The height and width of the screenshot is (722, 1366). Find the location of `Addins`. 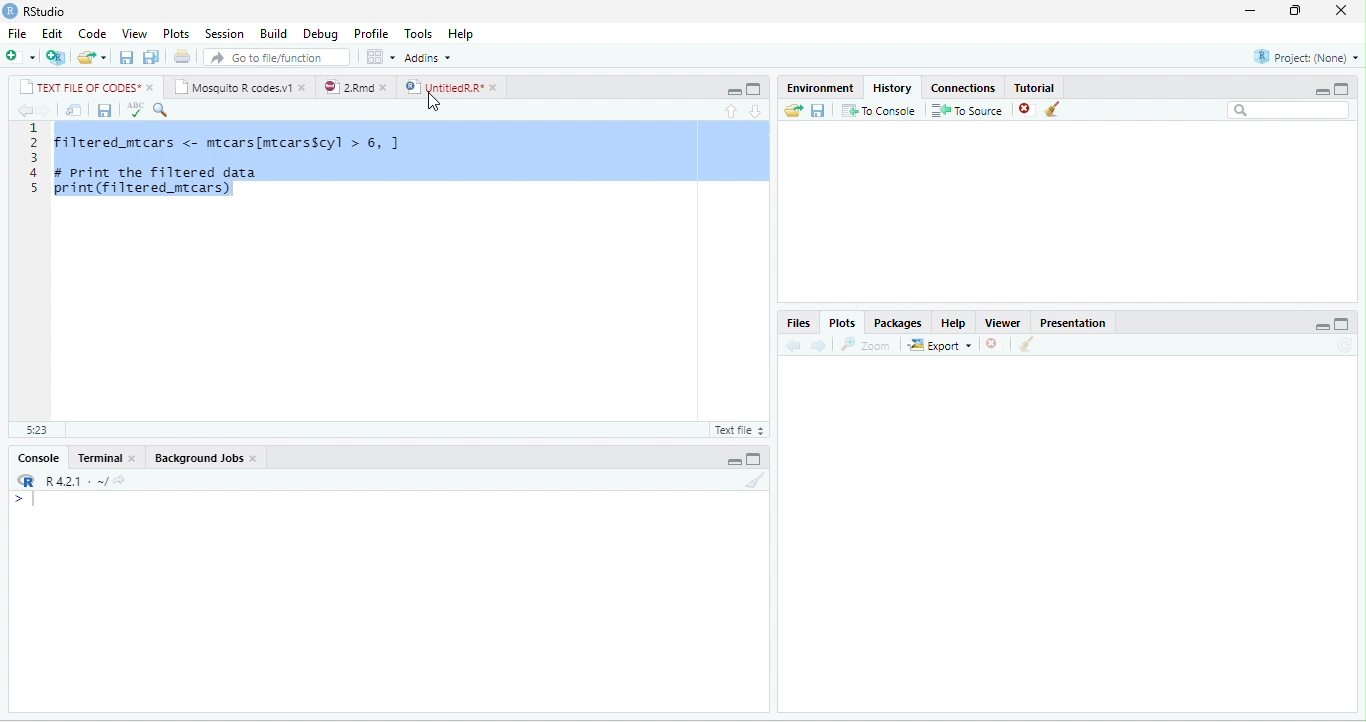

Addins is located at coordinates (427, 57).